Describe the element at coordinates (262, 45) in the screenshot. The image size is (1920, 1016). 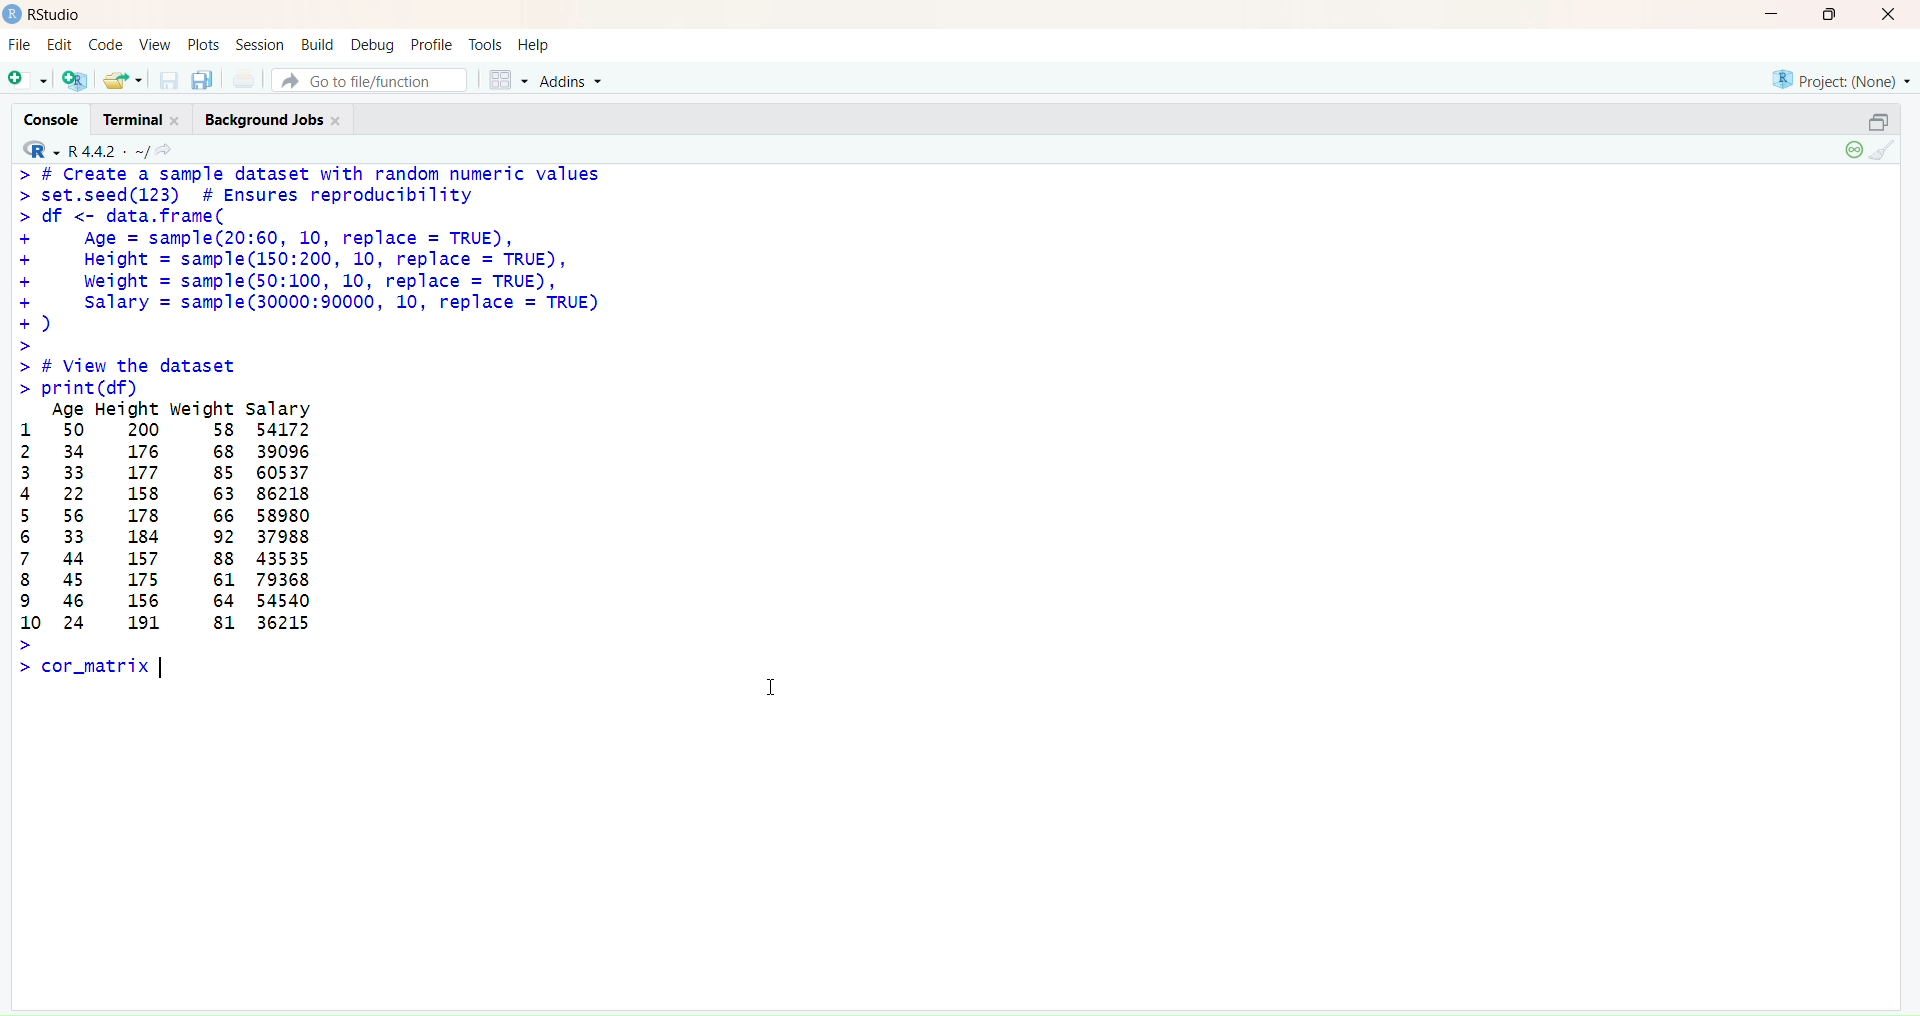
I see `Session` at that location.